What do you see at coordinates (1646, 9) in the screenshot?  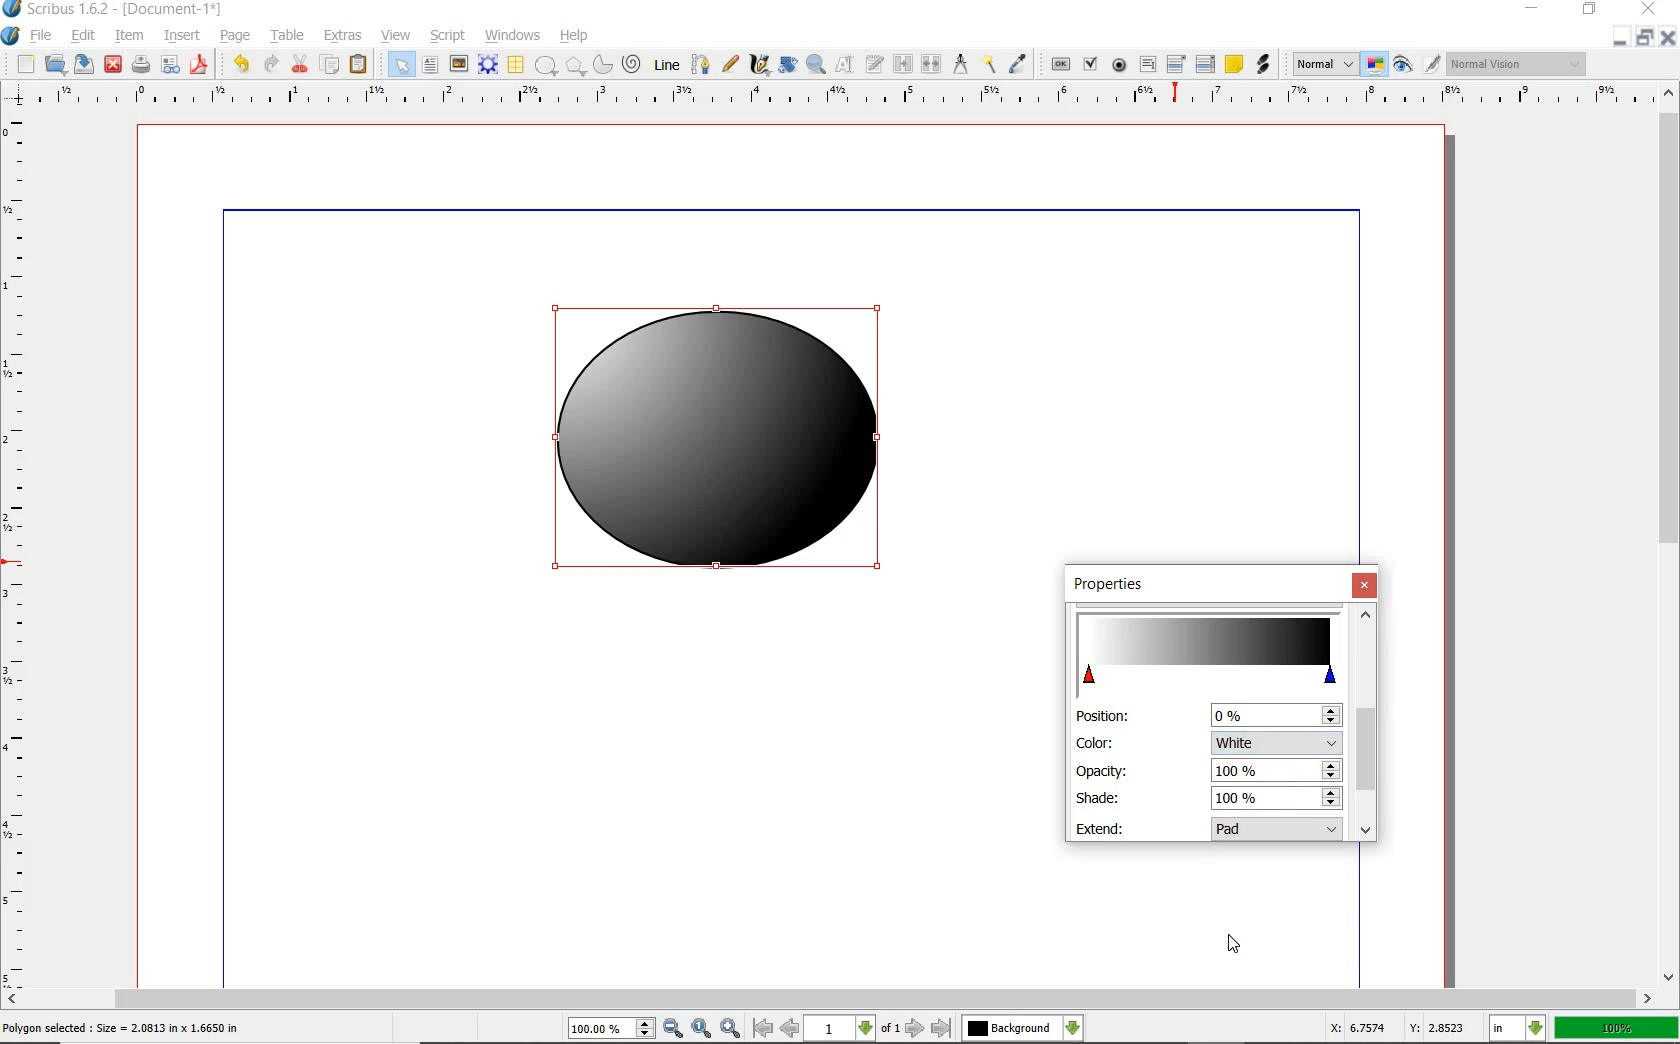 I see `CLOSE` at bounding box center [1646, 9].